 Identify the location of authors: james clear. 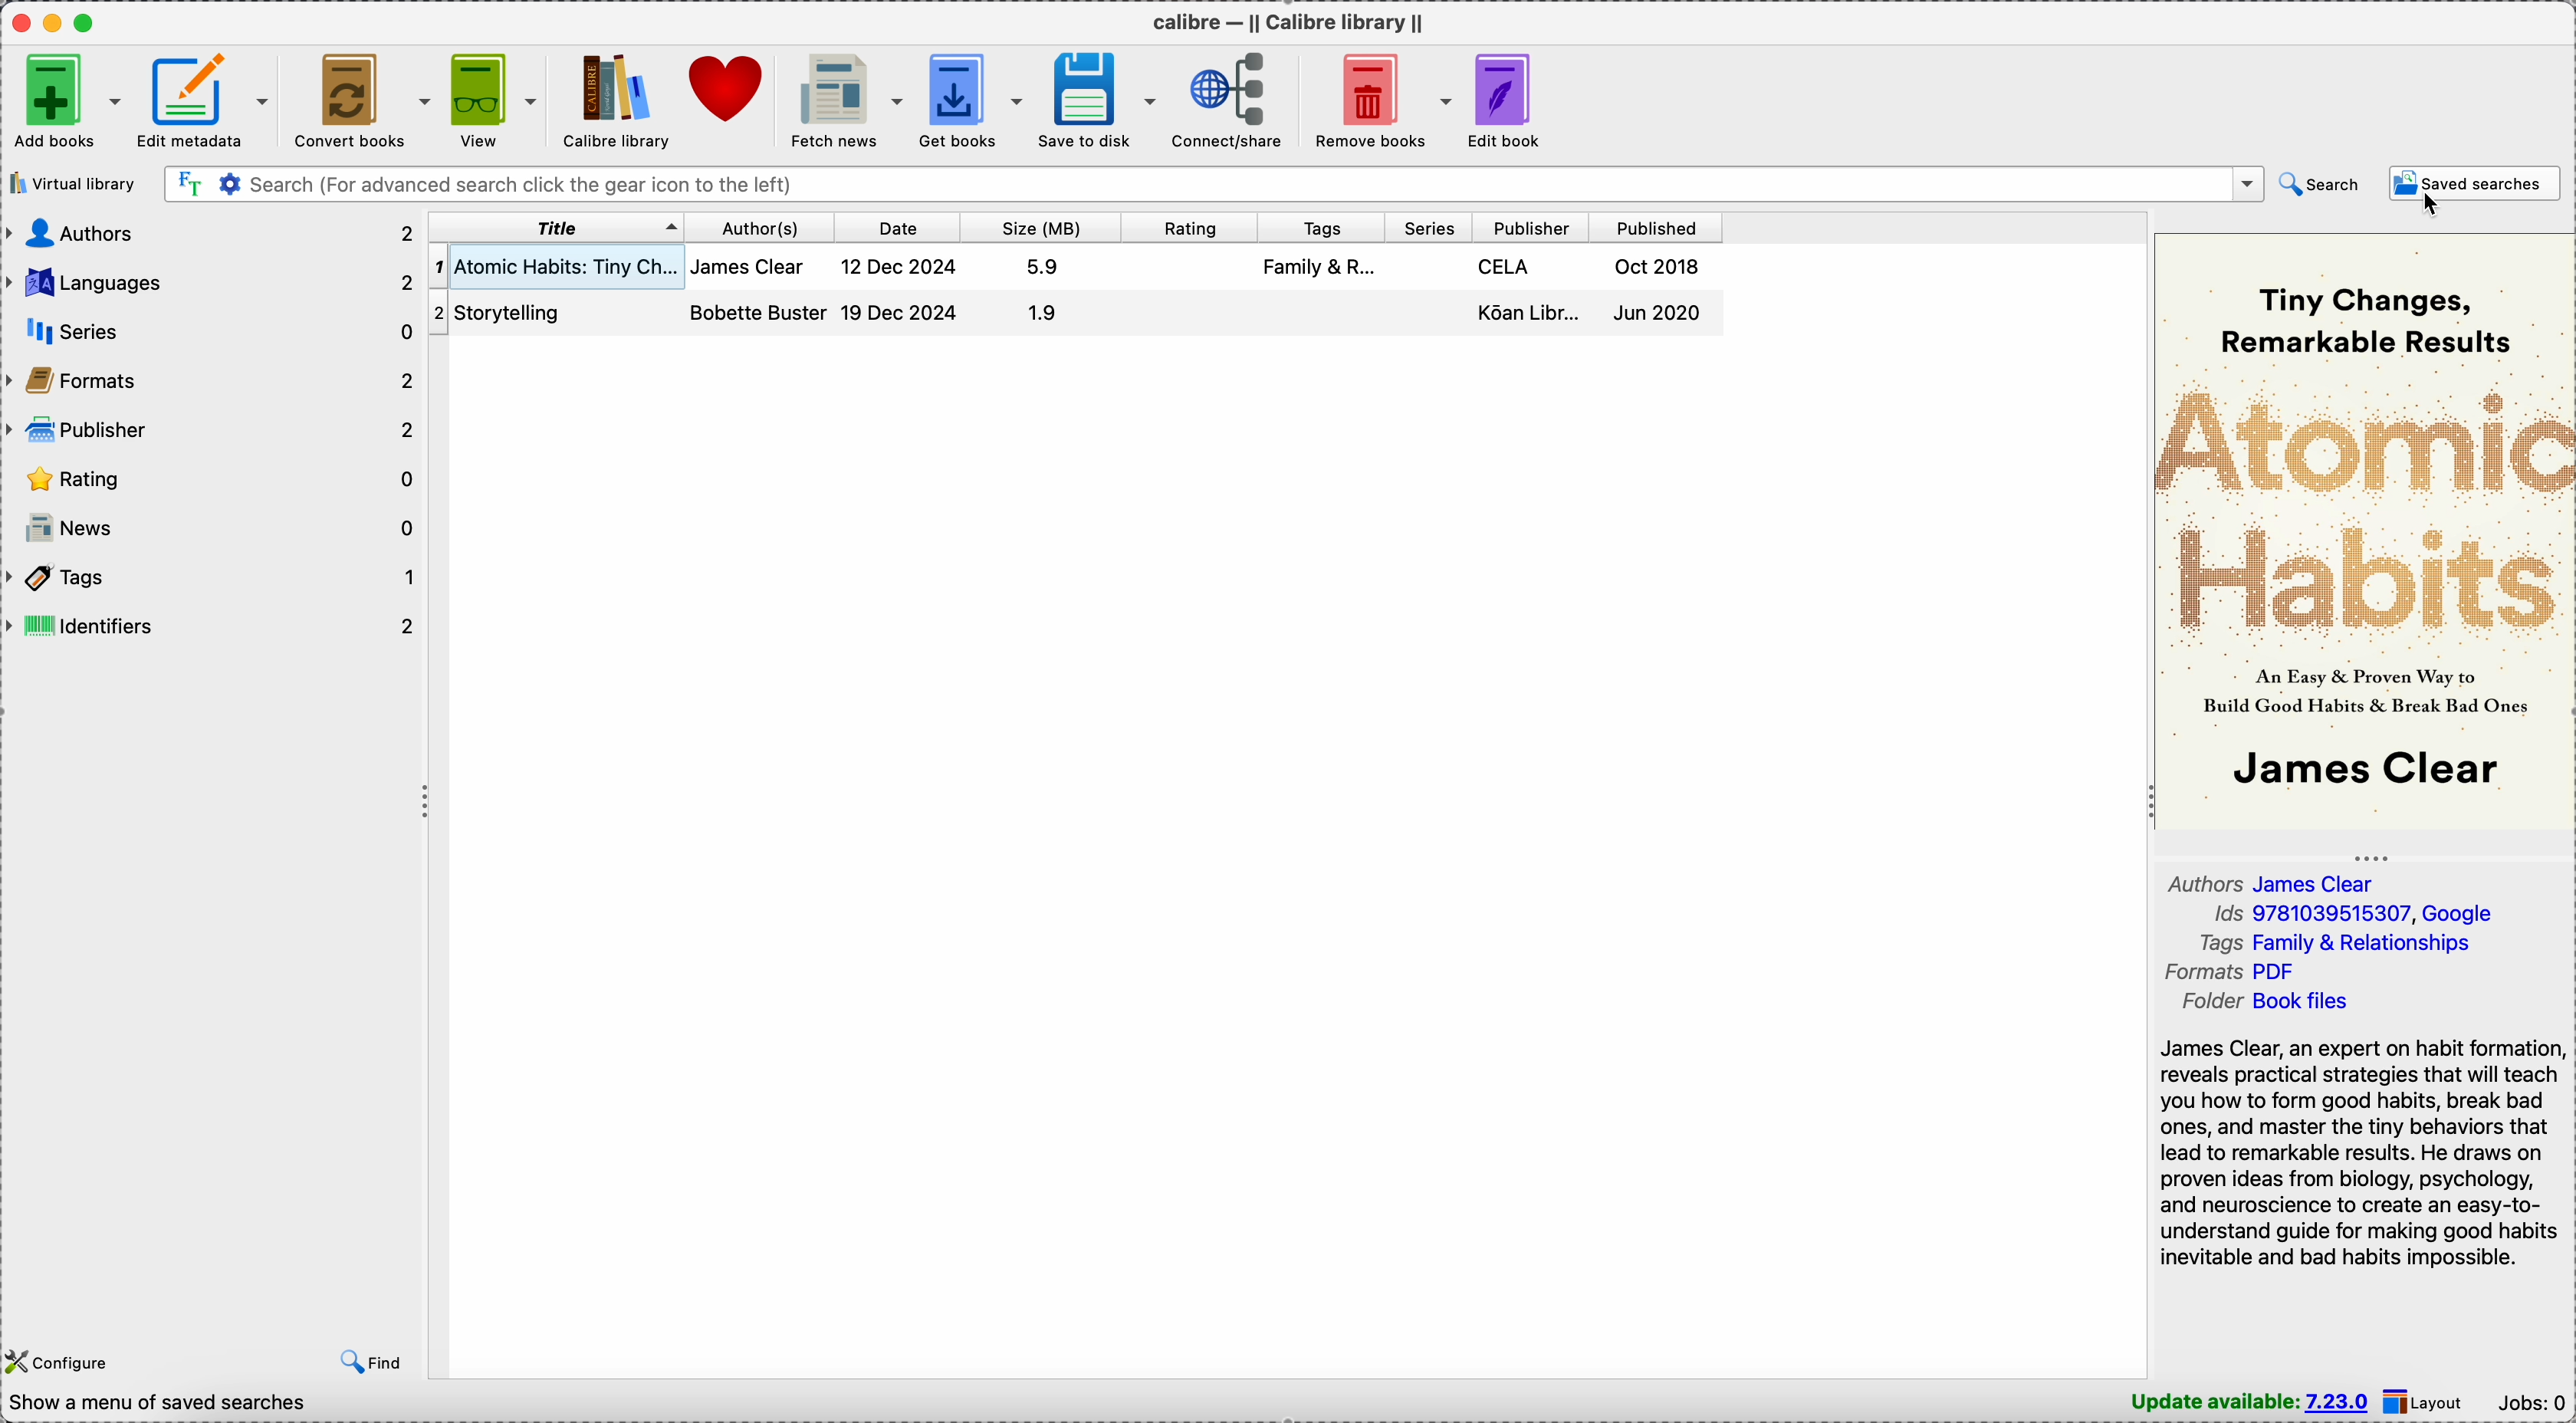
(2280, 883).